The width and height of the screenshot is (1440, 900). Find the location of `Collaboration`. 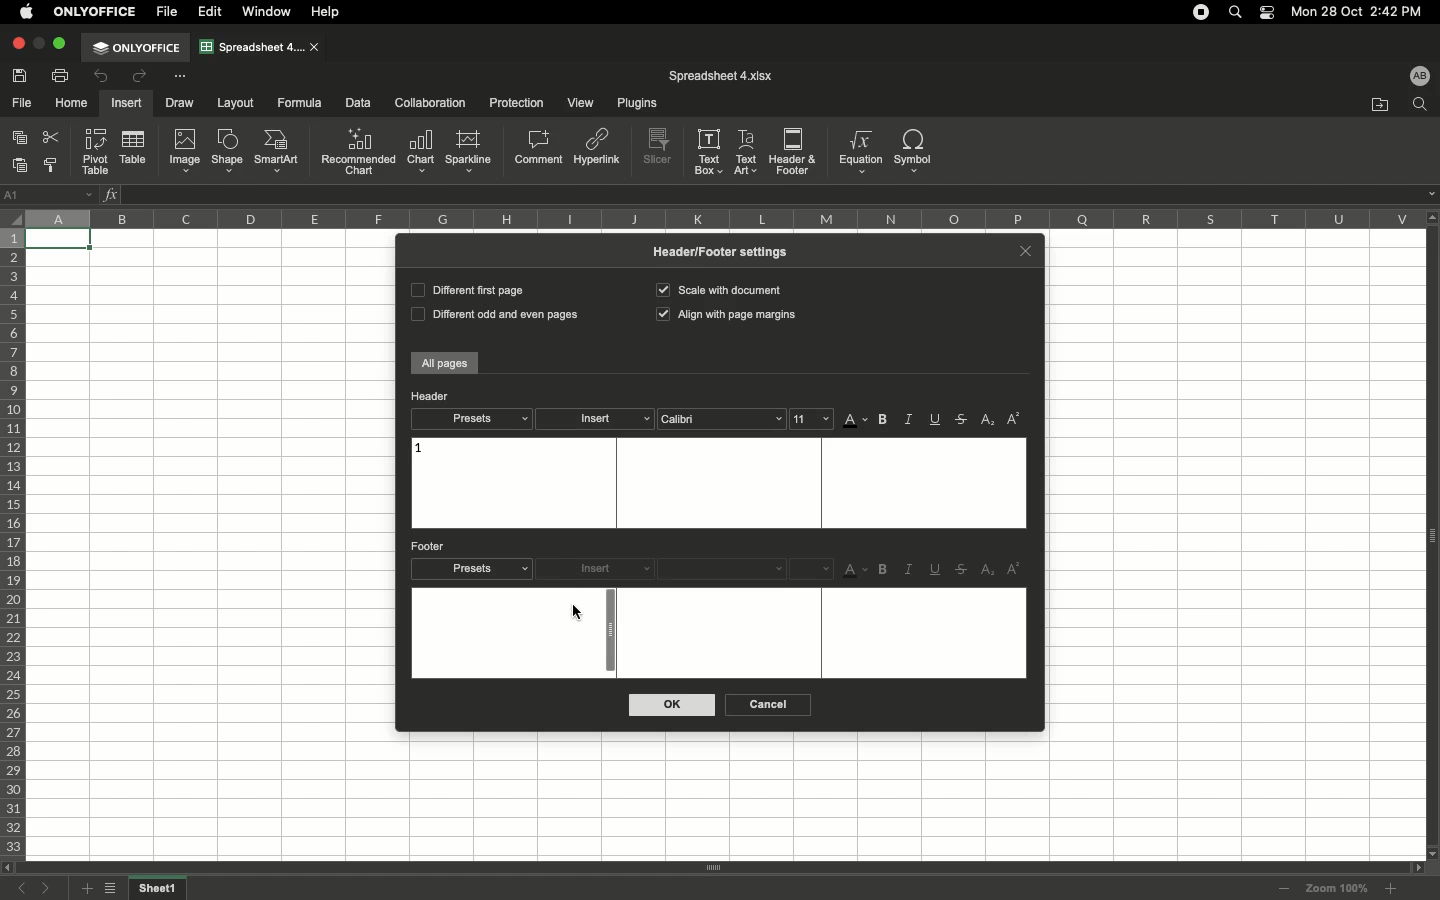

Collaboration is located at coordinates (431, 104).